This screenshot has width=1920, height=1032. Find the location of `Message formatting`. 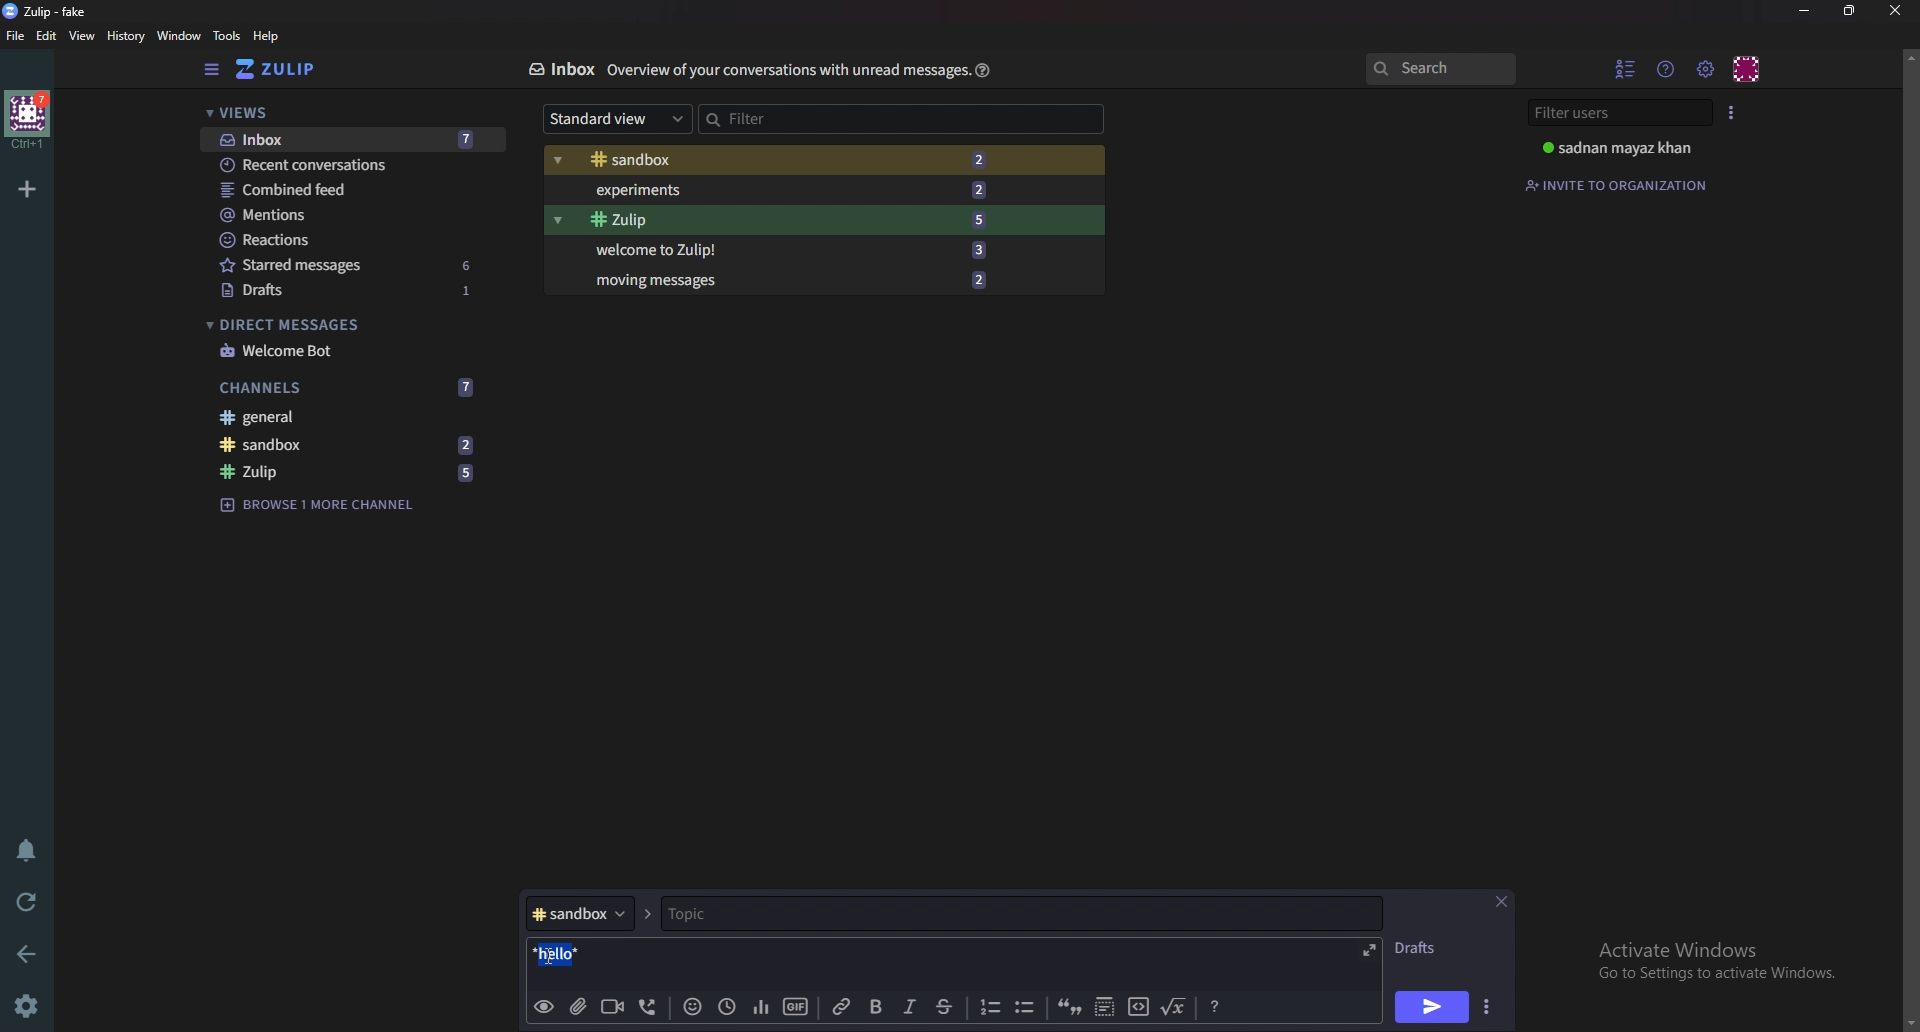

Message formatting is located at coordinates (1212, 1005).